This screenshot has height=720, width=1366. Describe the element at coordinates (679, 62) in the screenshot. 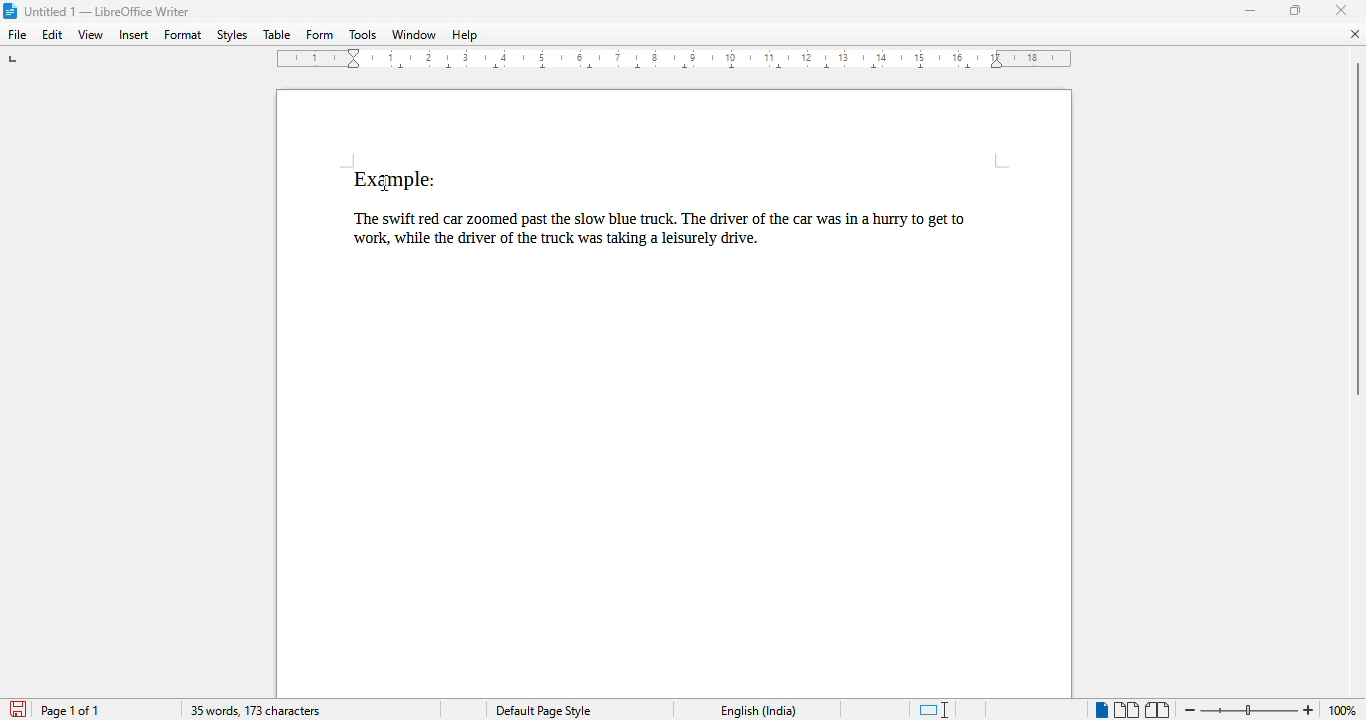

I see `ruler` at that location.